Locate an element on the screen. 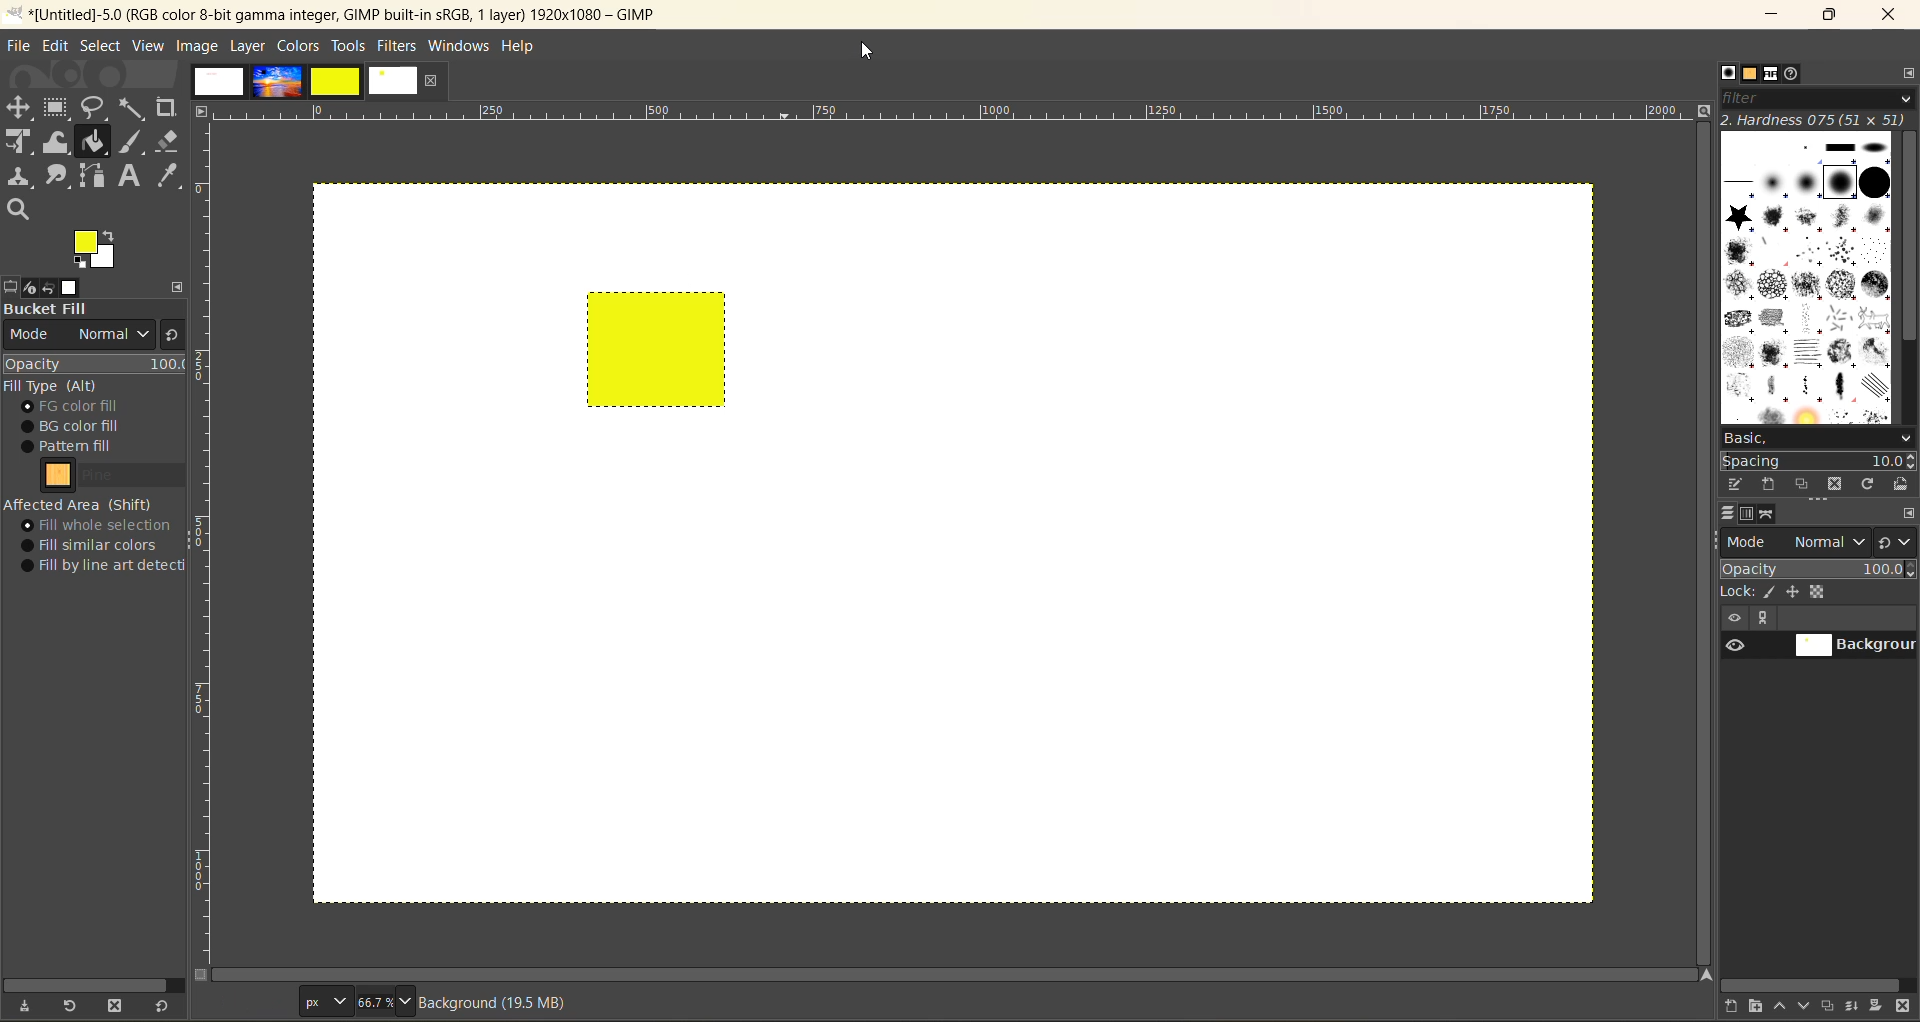 This screenshot has height=1022, width=1920. undo history is located at coordinates (45, 287).